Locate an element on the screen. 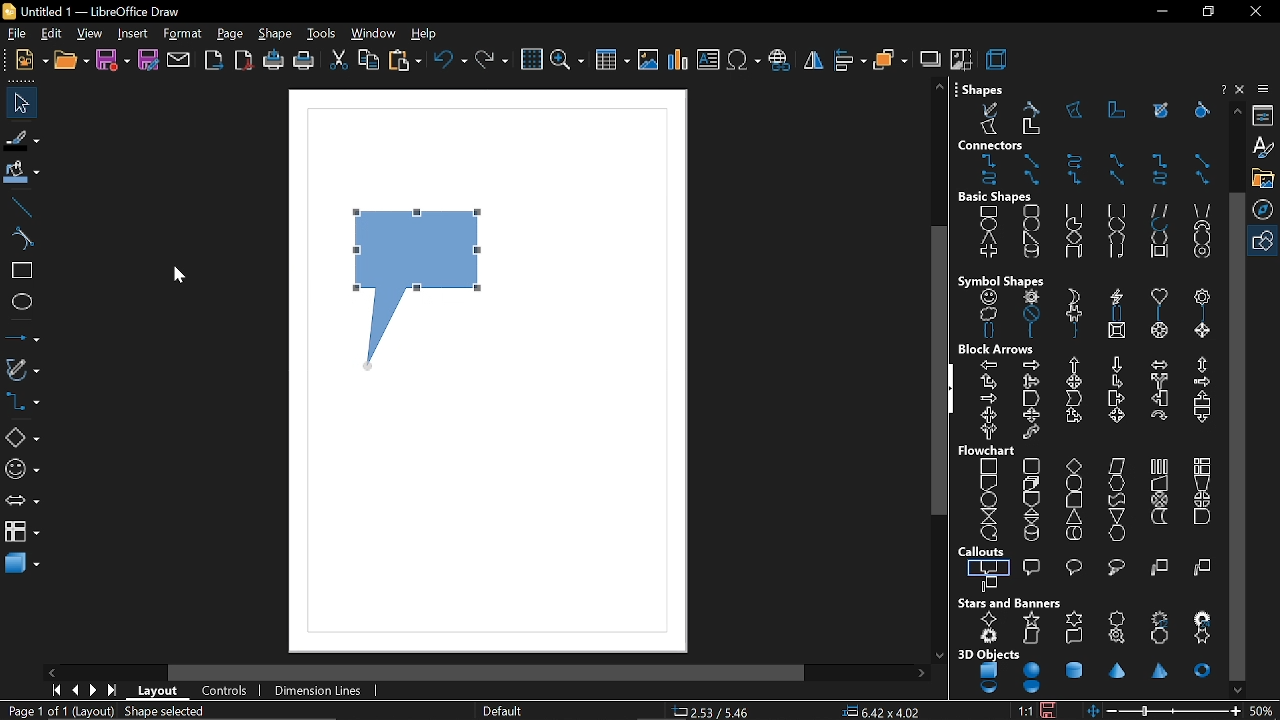  stars and banners is located at coordinates (1011, 603).